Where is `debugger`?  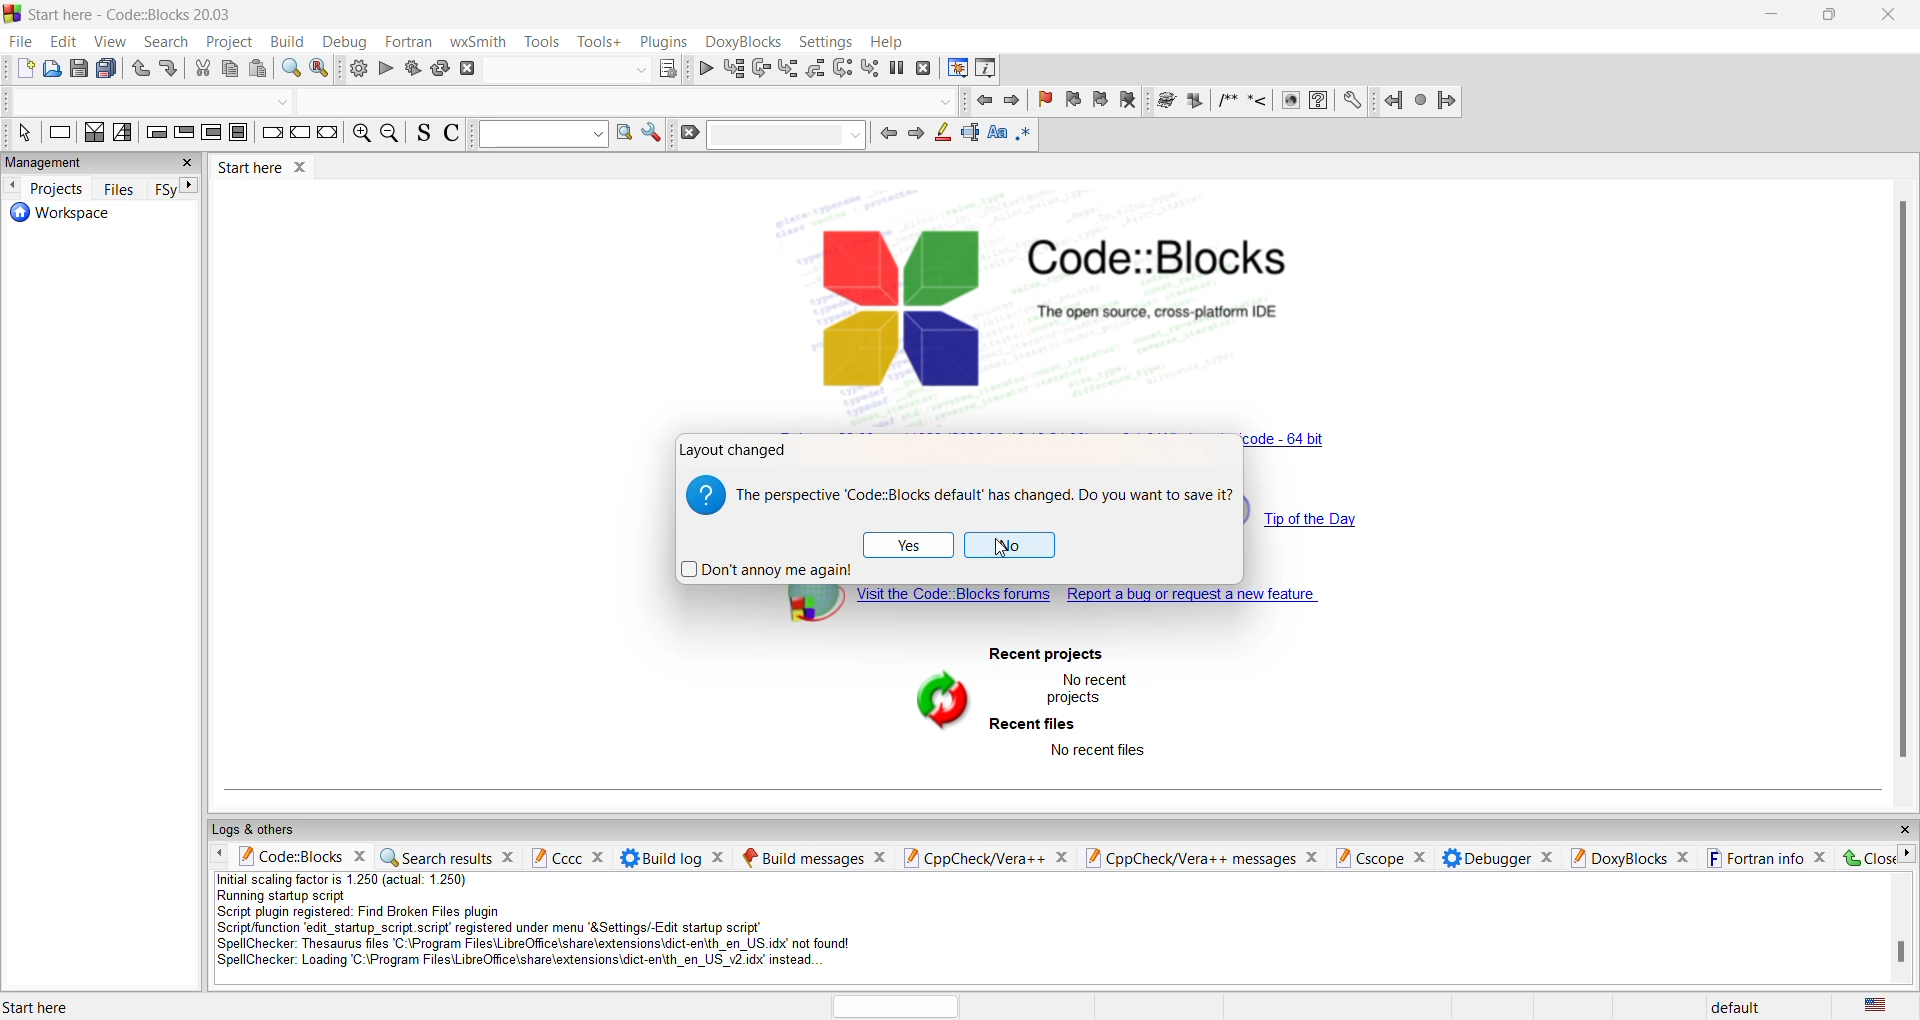 debugger is located at coordinates (1487, 858).